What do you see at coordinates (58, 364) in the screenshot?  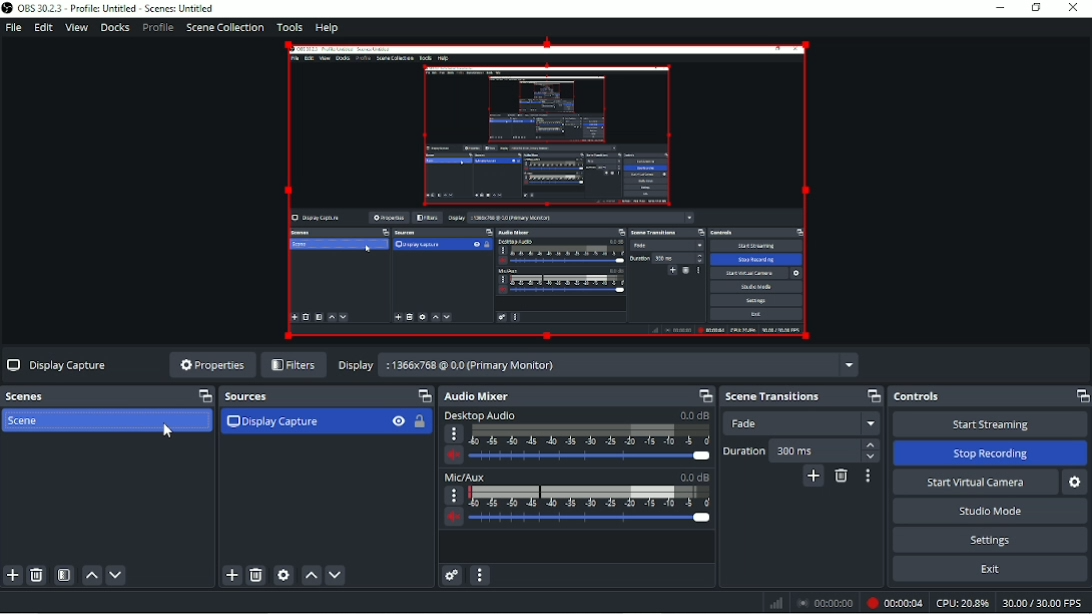 I see `Display Capture` at bounding box center [58, 364].